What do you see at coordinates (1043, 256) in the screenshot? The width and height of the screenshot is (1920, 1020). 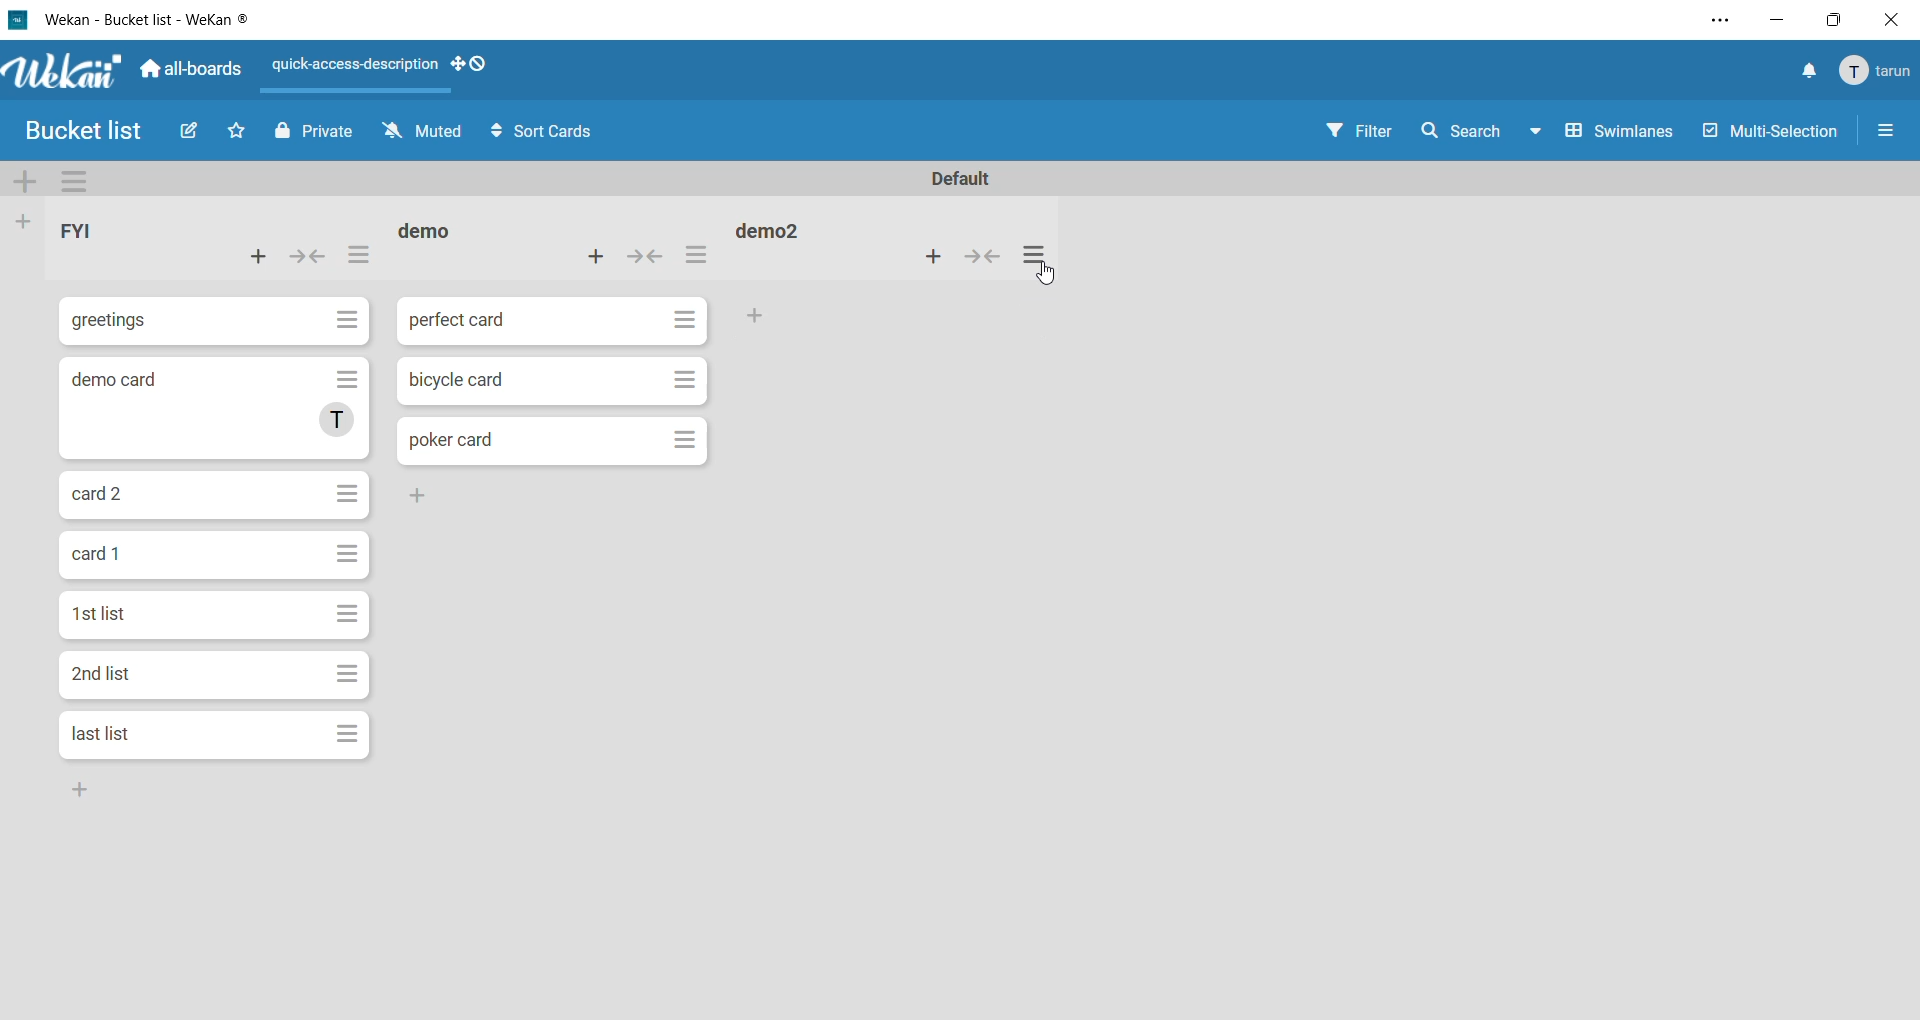 I see `list actions` at bounding box center [1043, 256].